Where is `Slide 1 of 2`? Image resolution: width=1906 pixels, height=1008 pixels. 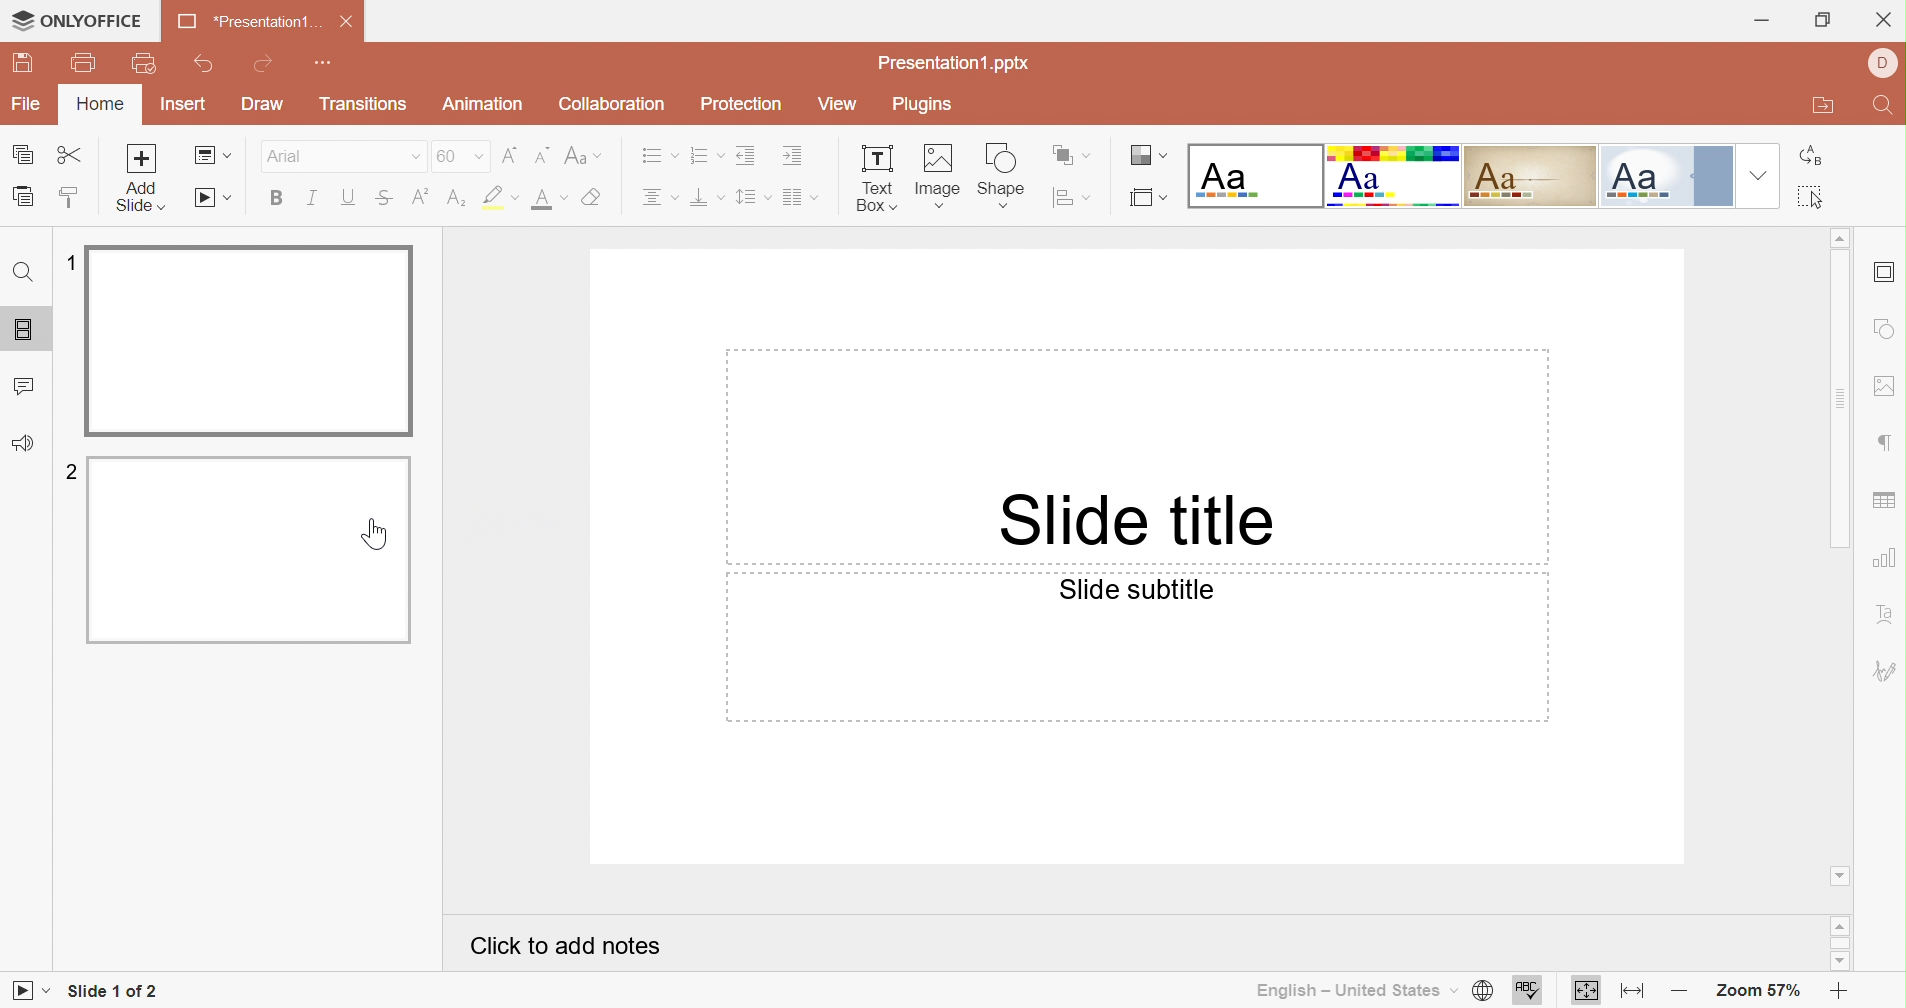
Slide 1 of 2 is located at coordinates (114, 991).